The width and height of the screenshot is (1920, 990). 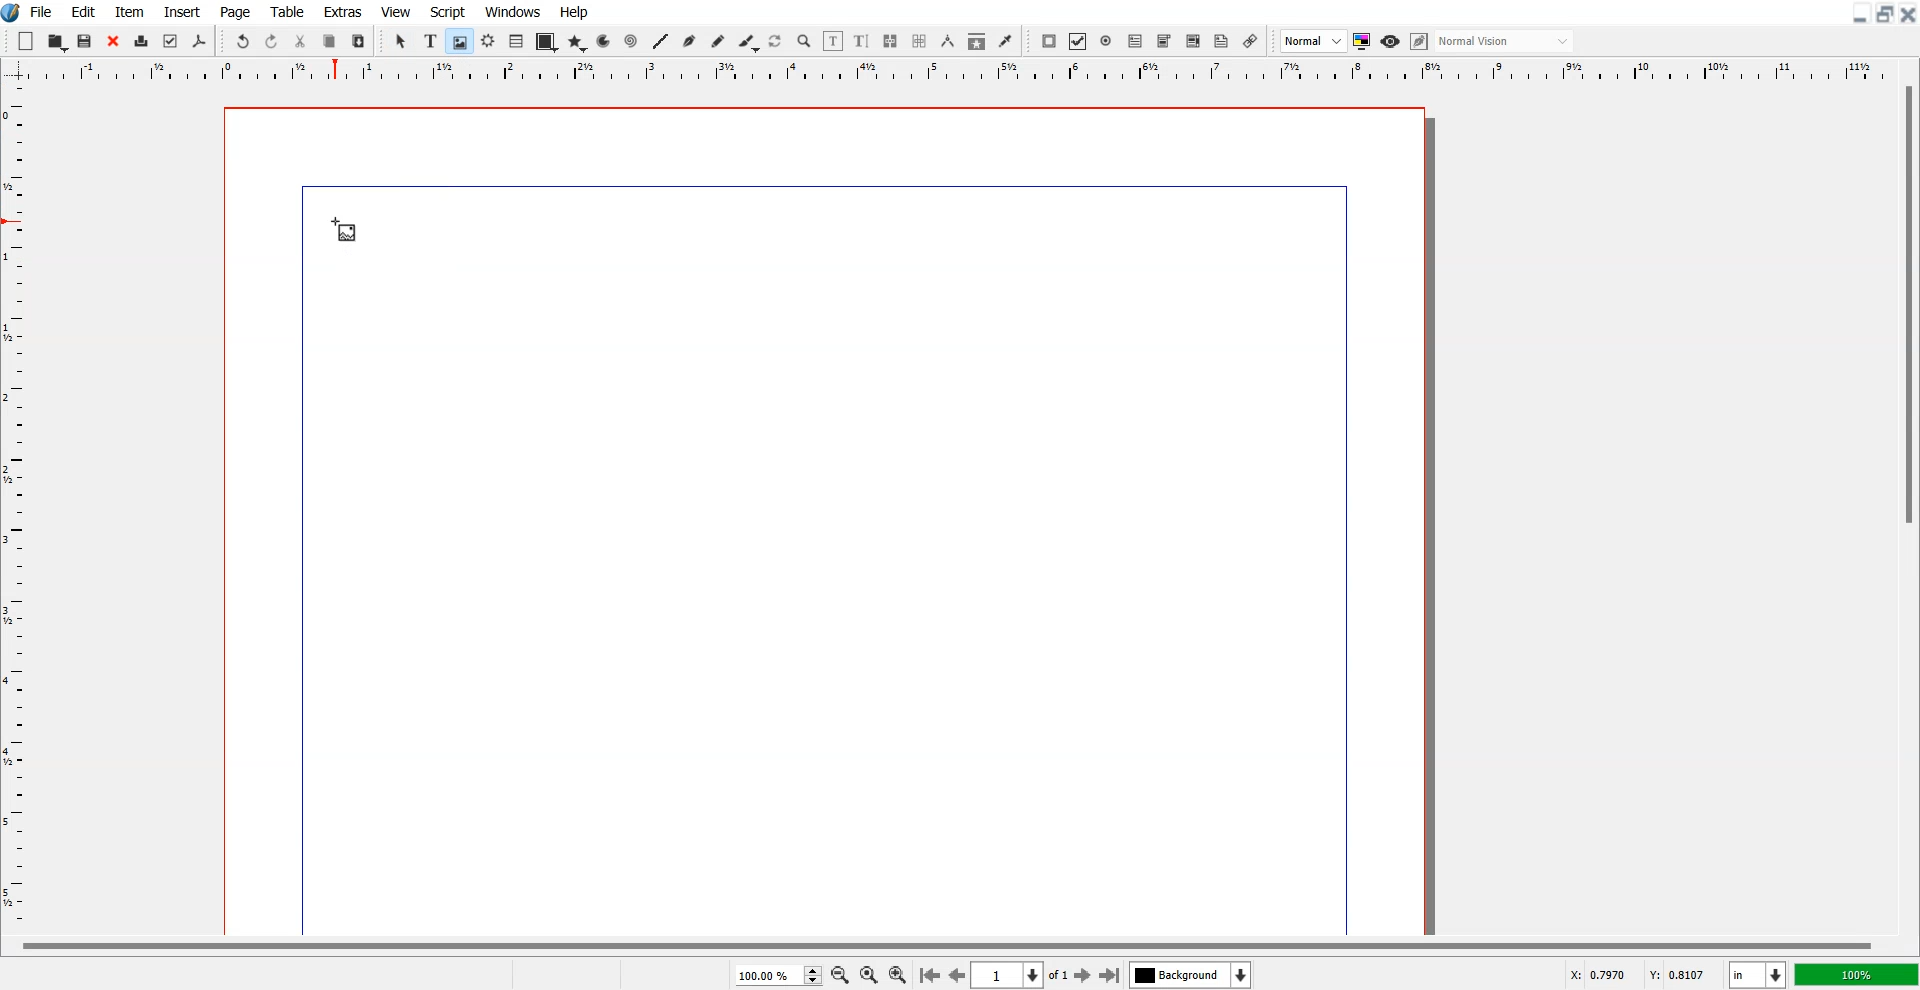 What do you see at coordinates (359, 40) in the screenshot?
I see `Paste` at bounding box center [359, 40].